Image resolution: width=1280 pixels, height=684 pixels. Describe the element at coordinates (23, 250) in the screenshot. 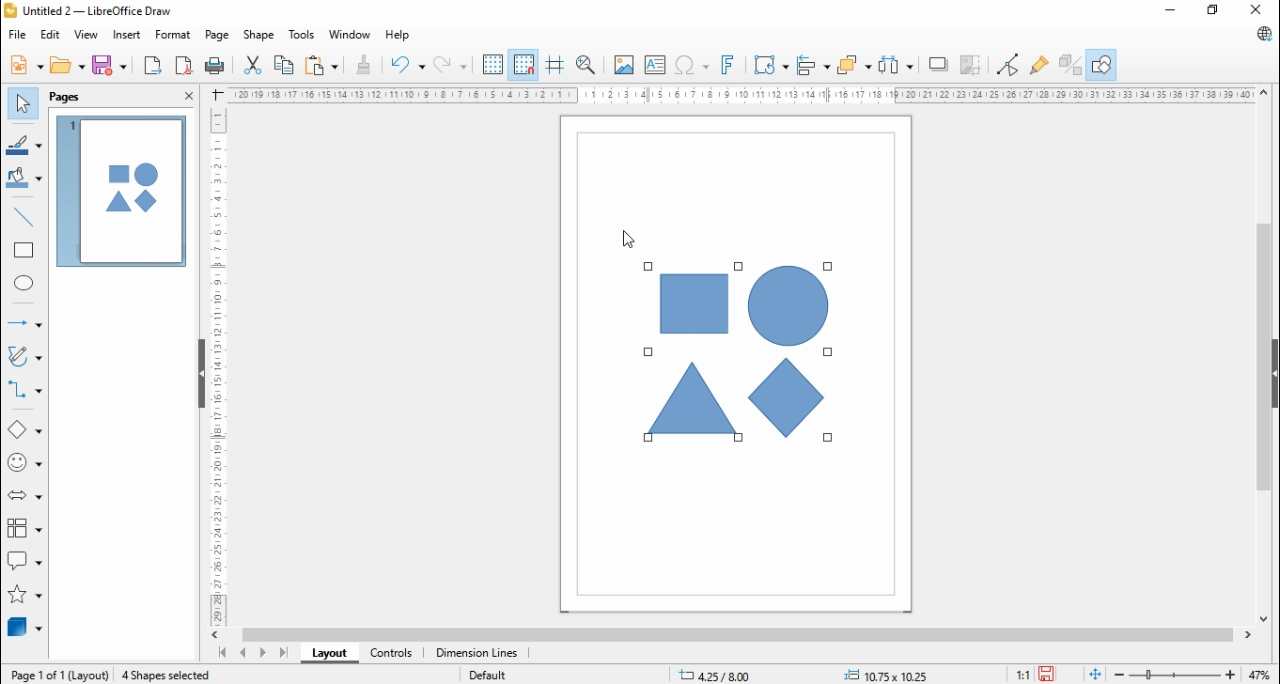

I see `rectangle` at that location.